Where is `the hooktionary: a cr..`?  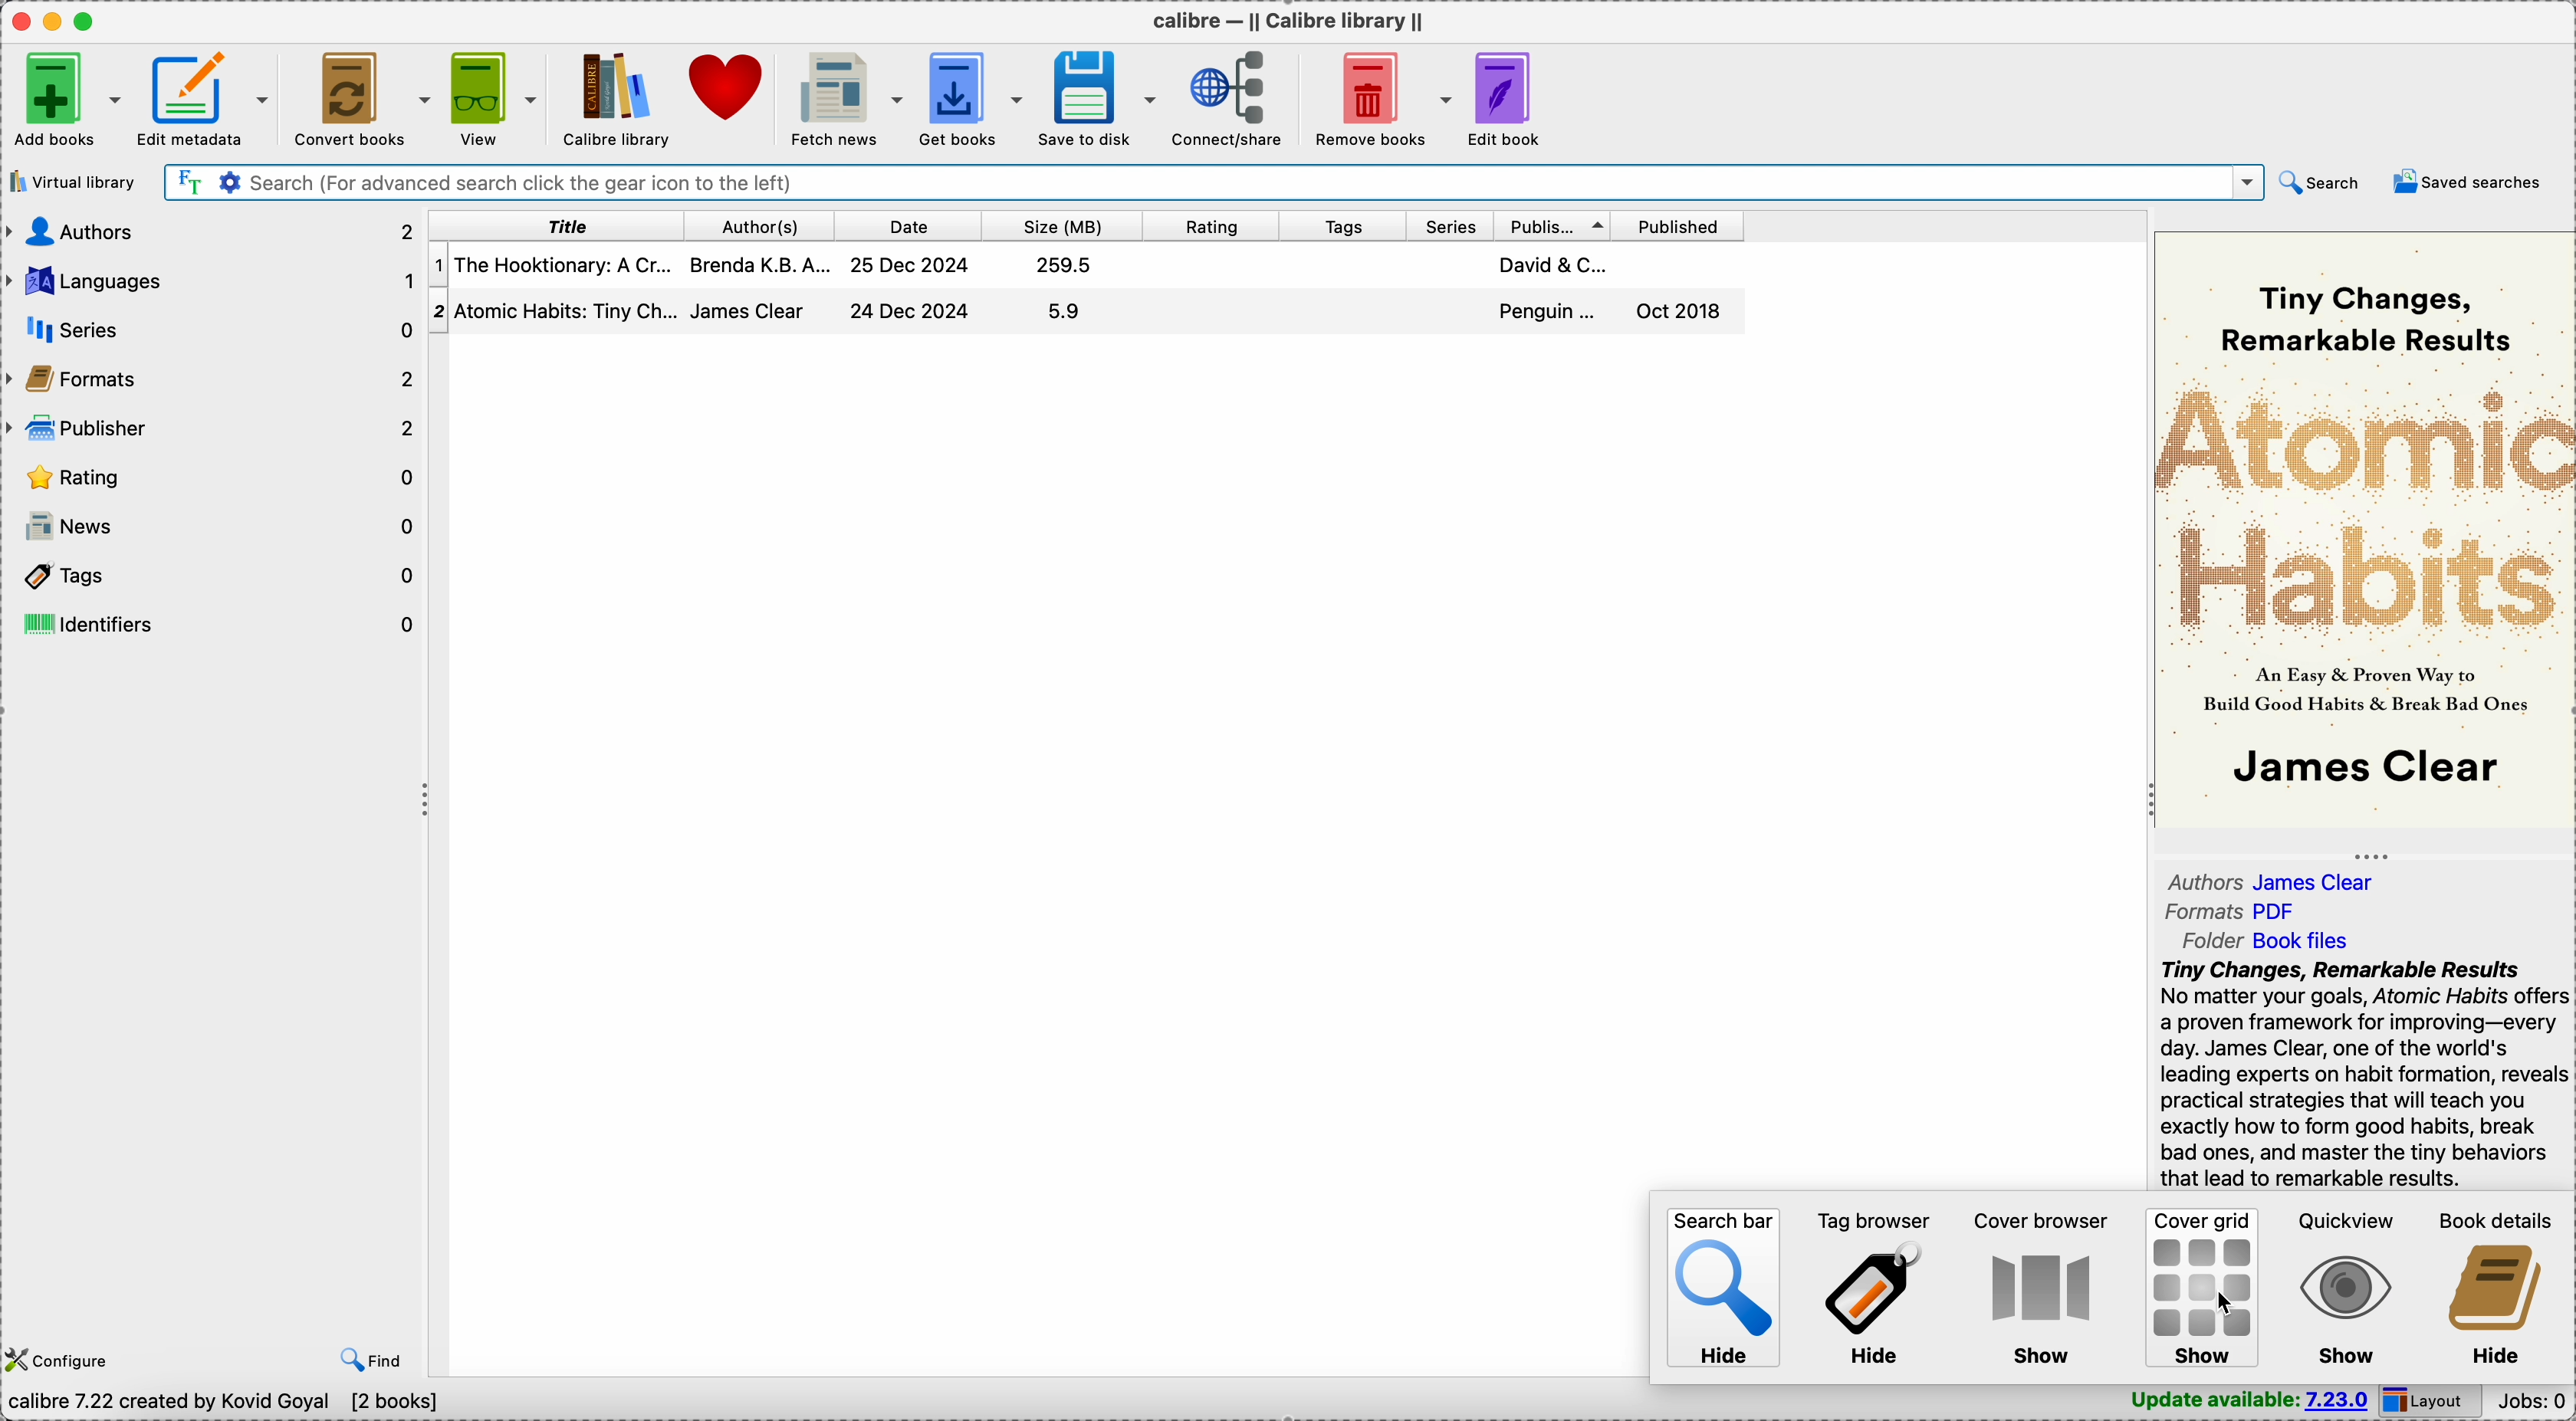
the hooktionary: a cr.. is located at coordinates (566, 266).